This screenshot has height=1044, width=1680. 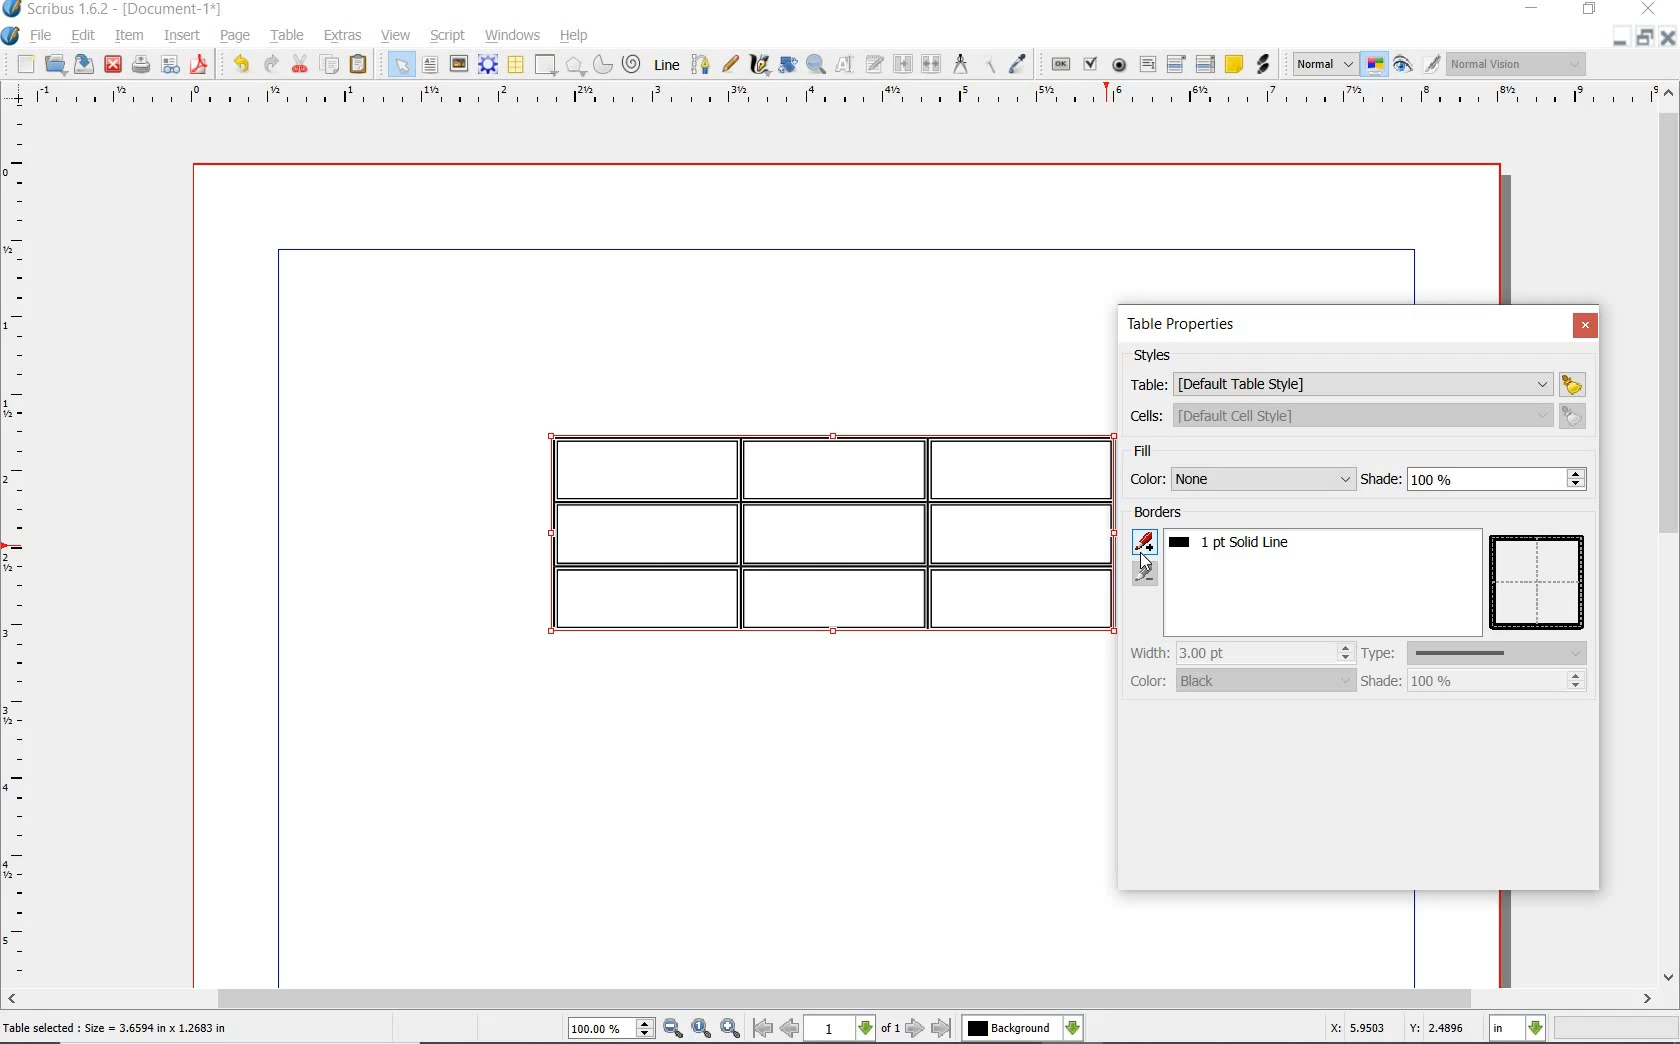 What do you see at coordinates (1584, 325) in the screenshot?
I see `close` at bounding box center [1584, 325].